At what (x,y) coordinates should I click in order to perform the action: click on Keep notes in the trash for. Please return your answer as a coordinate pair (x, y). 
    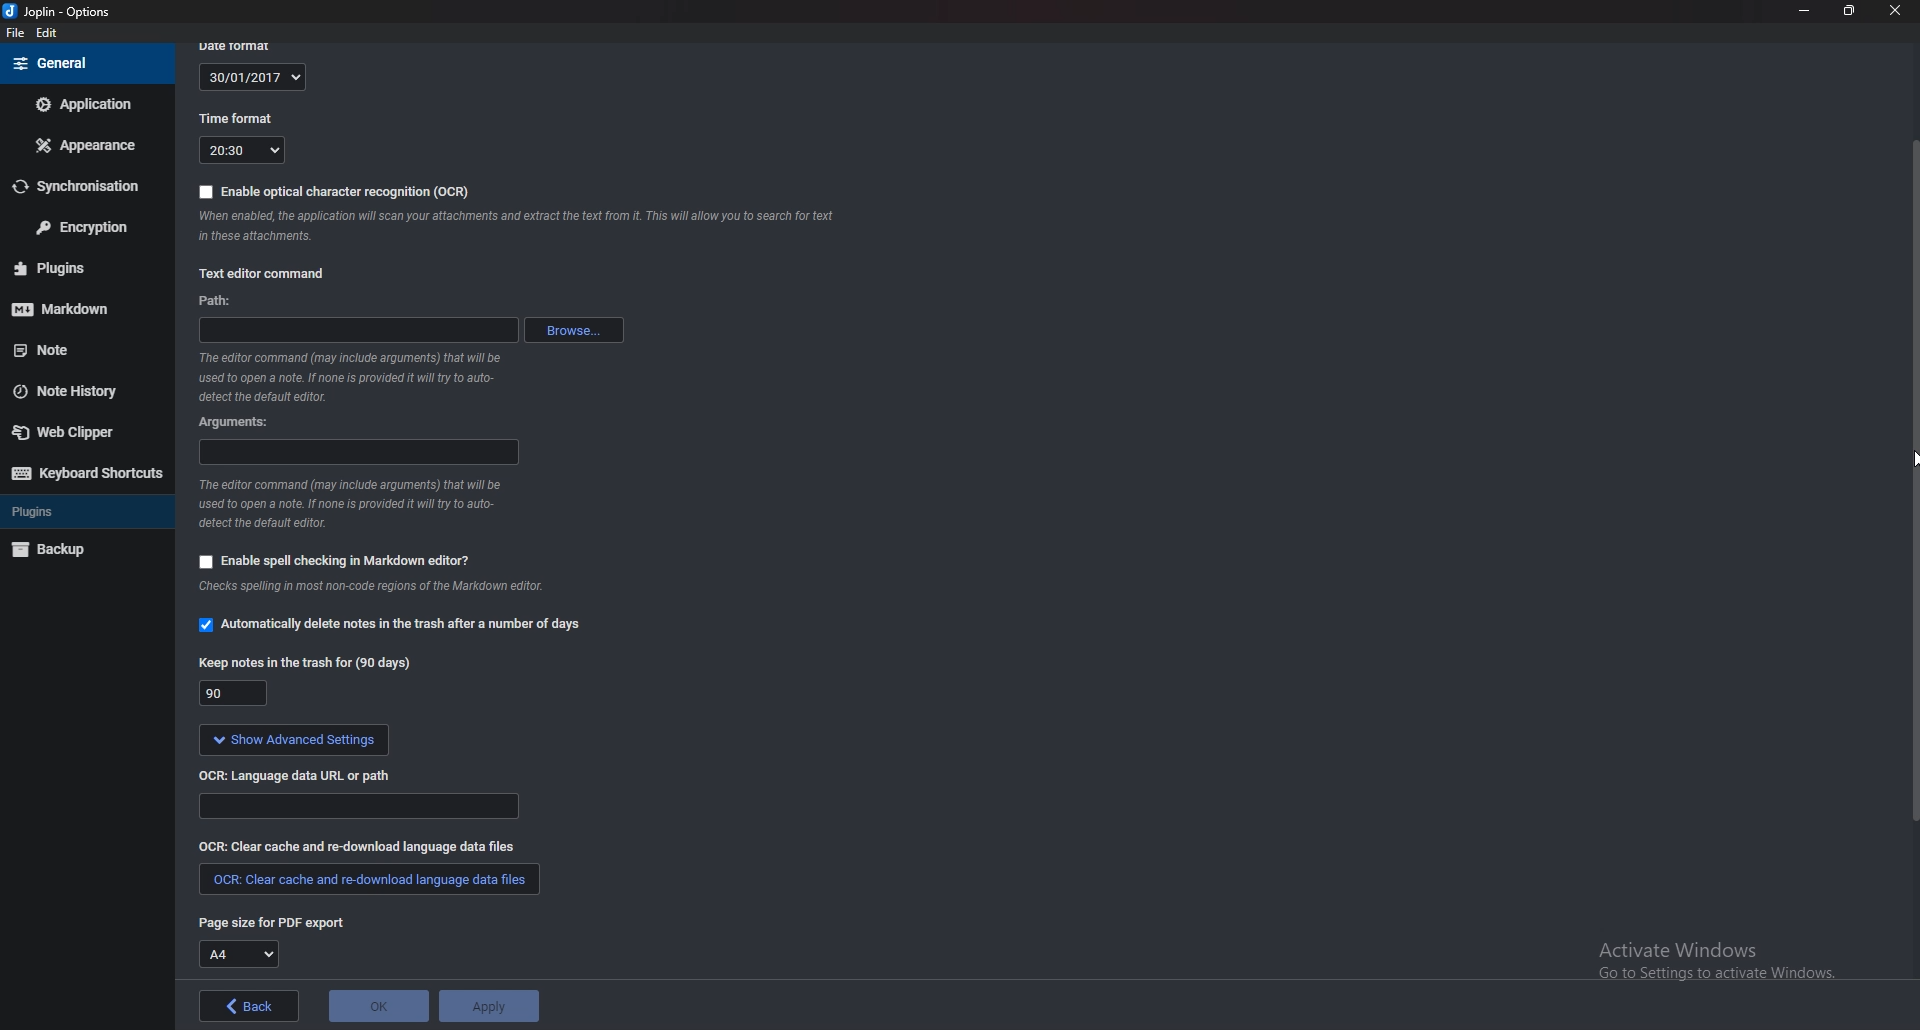
    Looking at the image, I should click on (305, 666).